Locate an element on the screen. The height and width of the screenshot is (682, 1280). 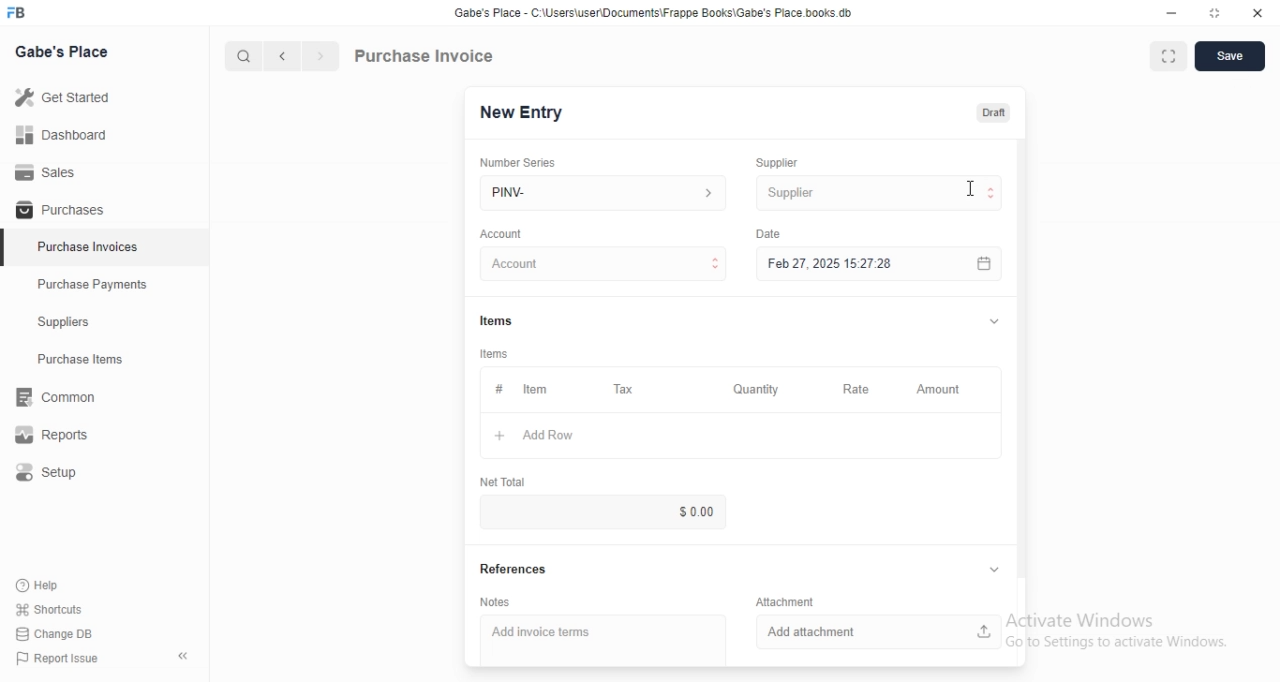
Items is located at coordinates (496, 321).